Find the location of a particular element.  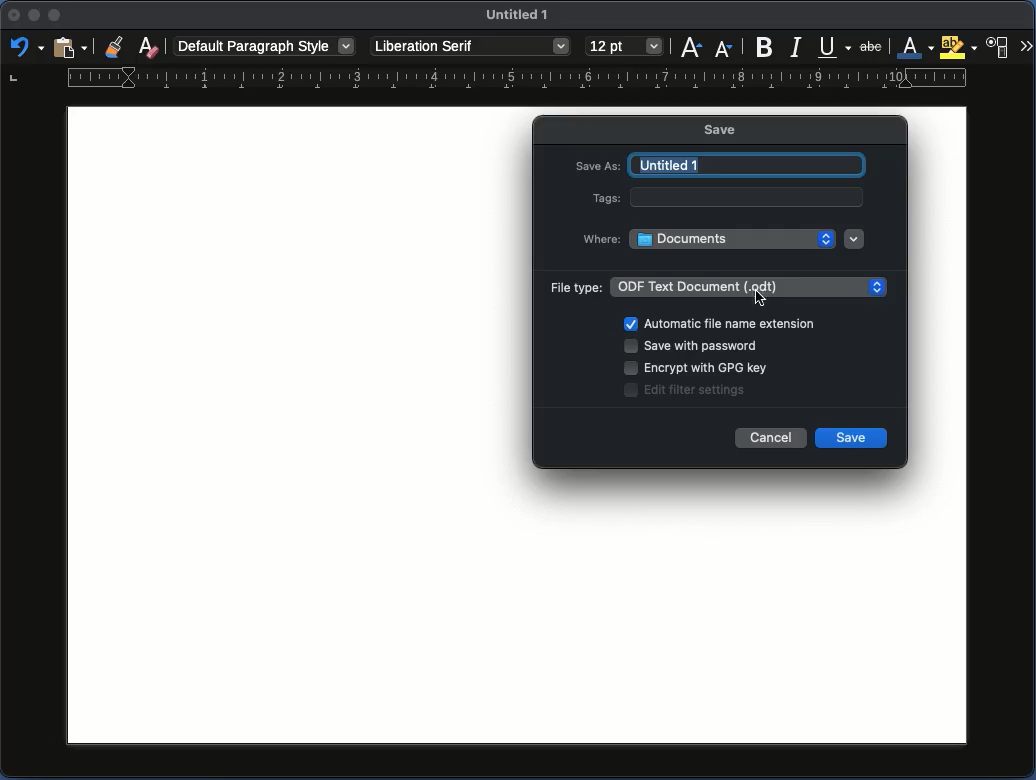

Save as is located at coordinates (719, 163).